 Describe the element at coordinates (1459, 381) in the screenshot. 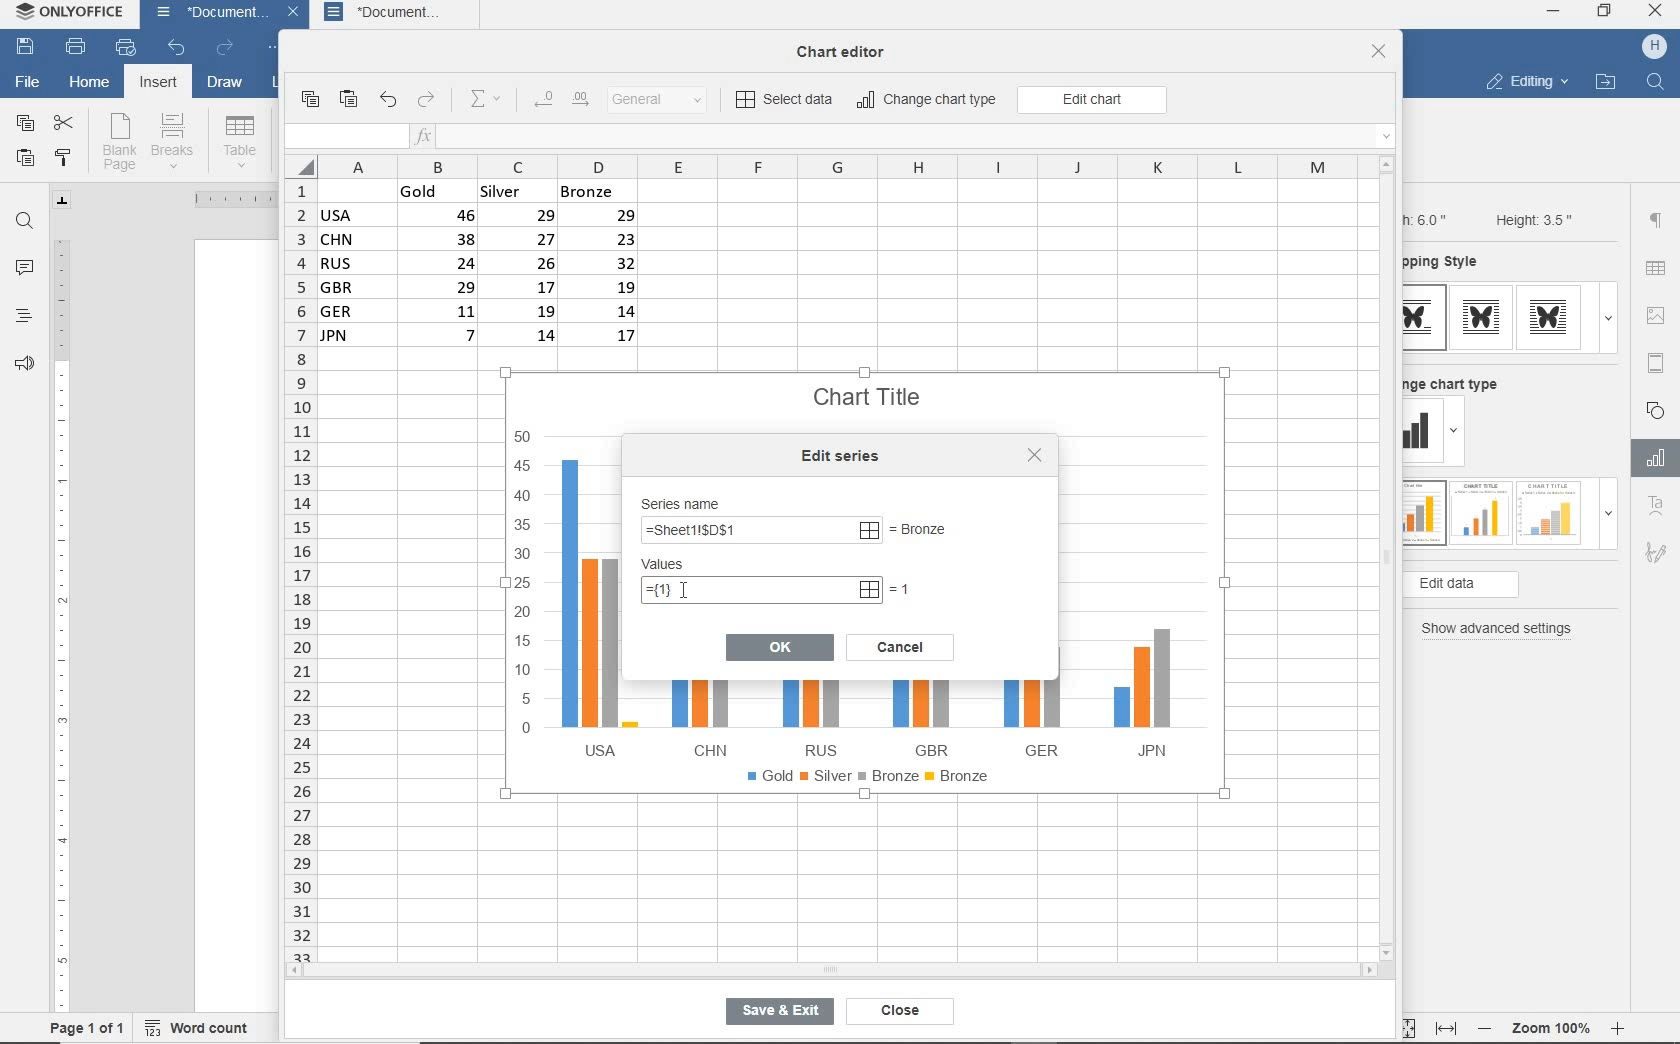

I see `change chart type` at that location.